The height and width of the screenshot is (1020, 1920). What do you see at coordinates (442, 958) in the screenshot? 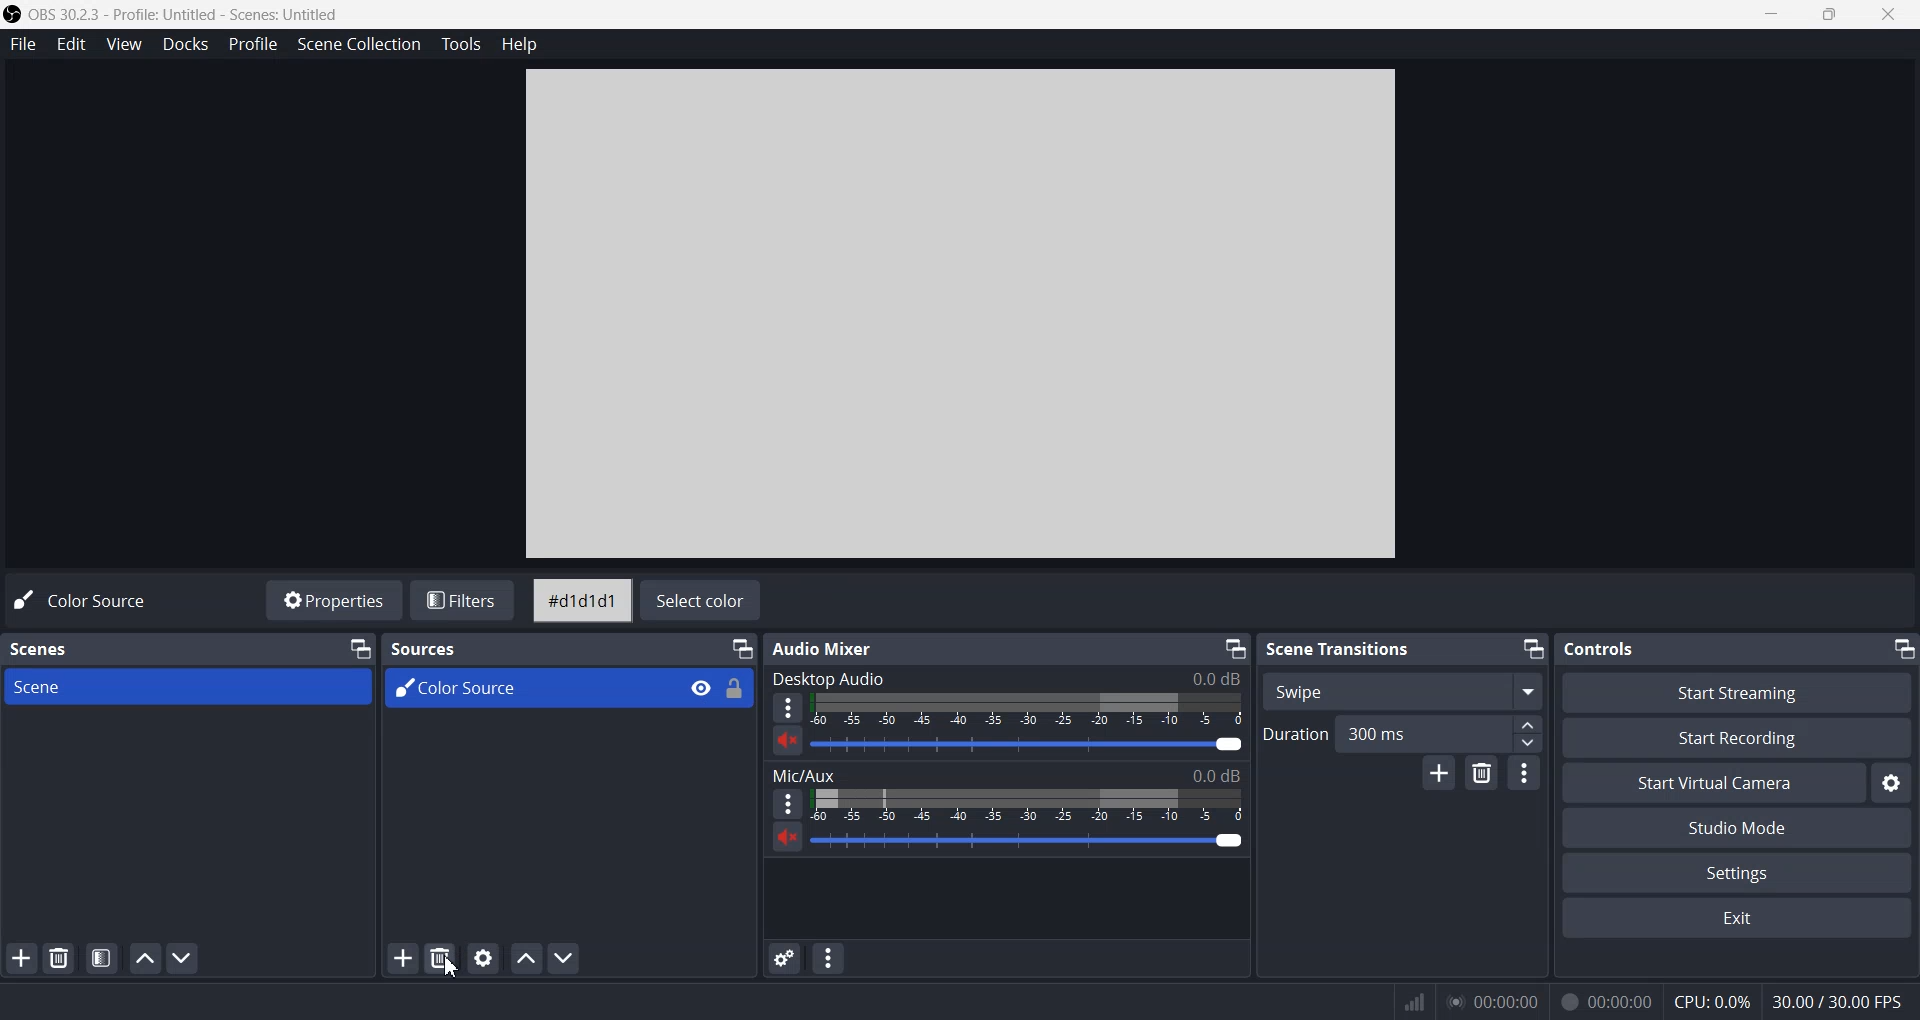
I see `Remove selected Source` at bounding box center [442, 958].